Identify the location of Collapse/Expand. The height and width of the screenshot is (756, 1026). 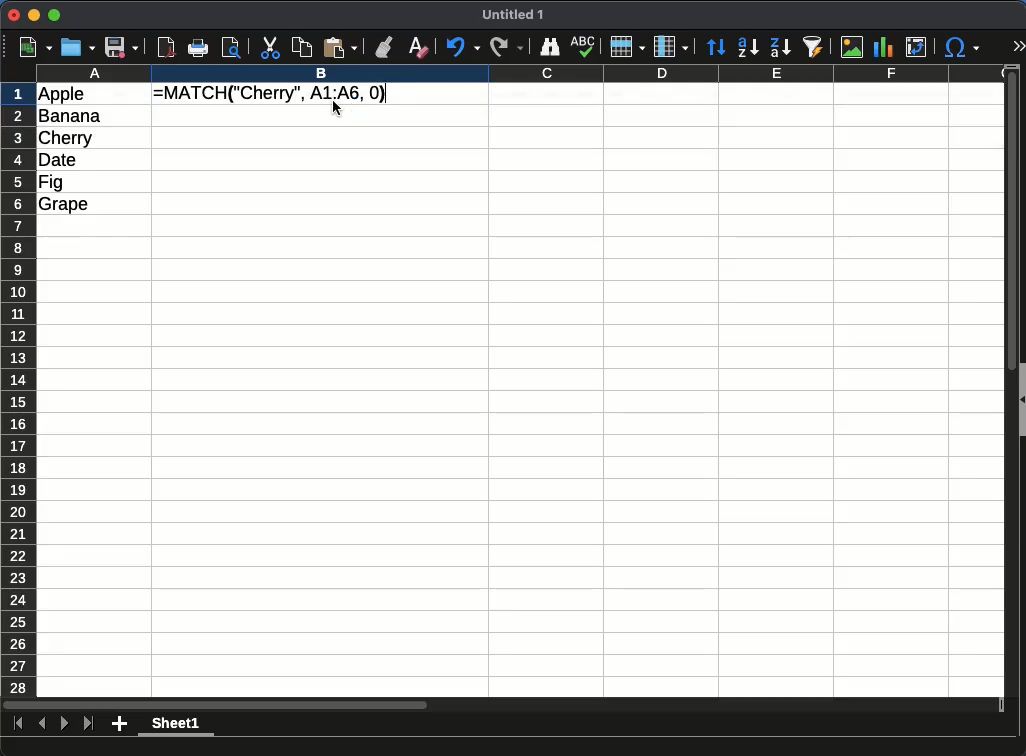
(1022, 399).